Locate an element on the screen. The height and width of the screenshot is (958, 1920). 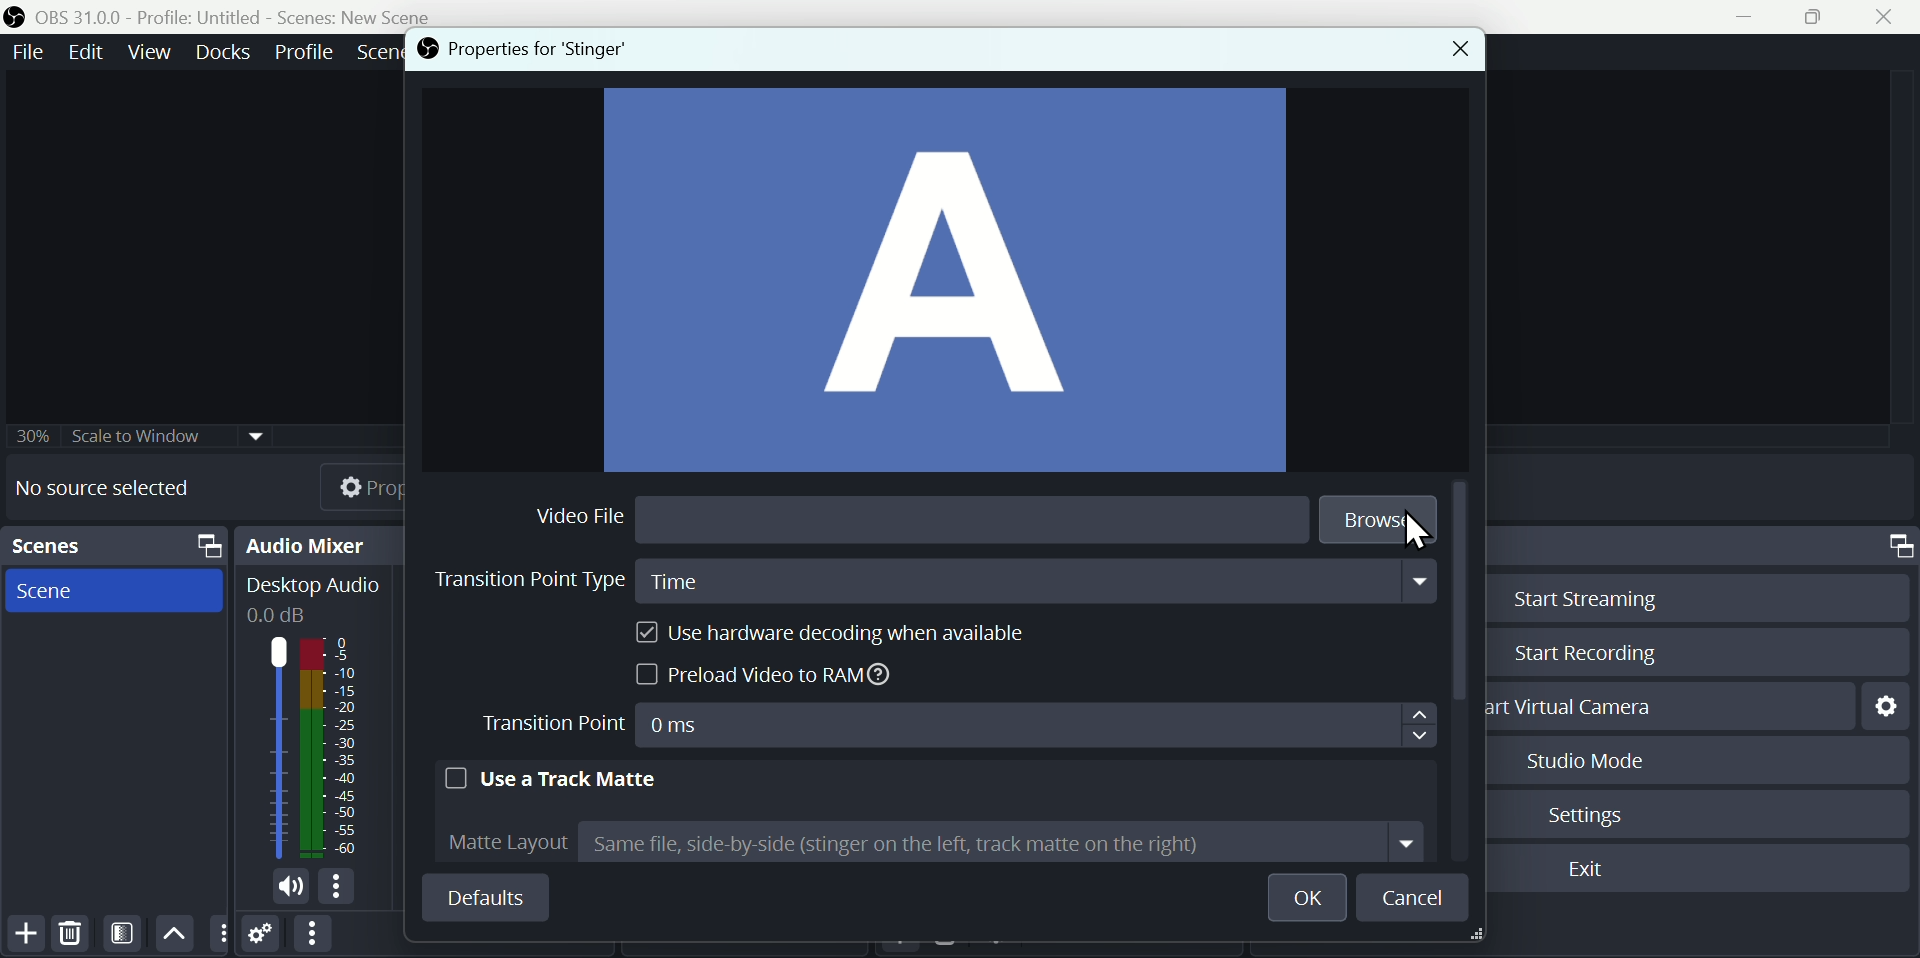
Transition point is located at coordinates (556, 726).